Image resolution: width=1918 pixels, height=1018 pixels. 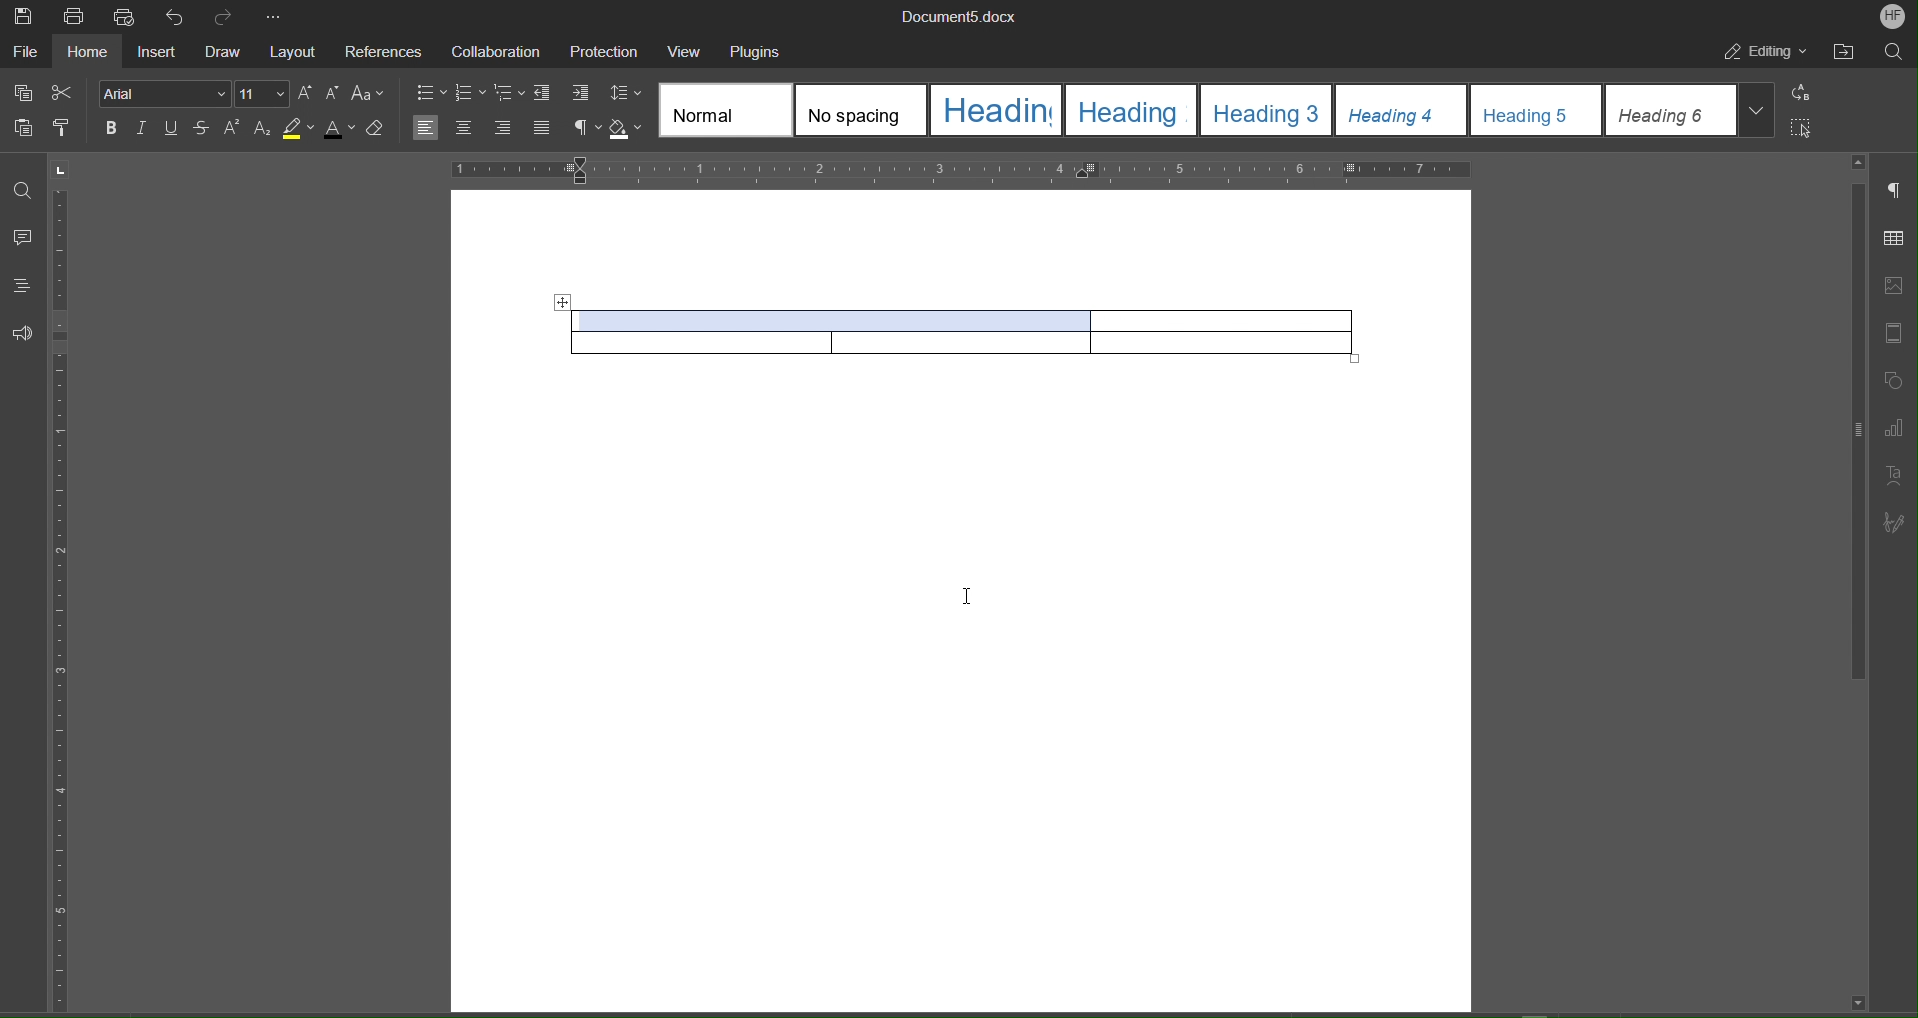 What do you see at coordinates (25, 55) in the screenshot?
I see `File` at bounding box center [25, 55].